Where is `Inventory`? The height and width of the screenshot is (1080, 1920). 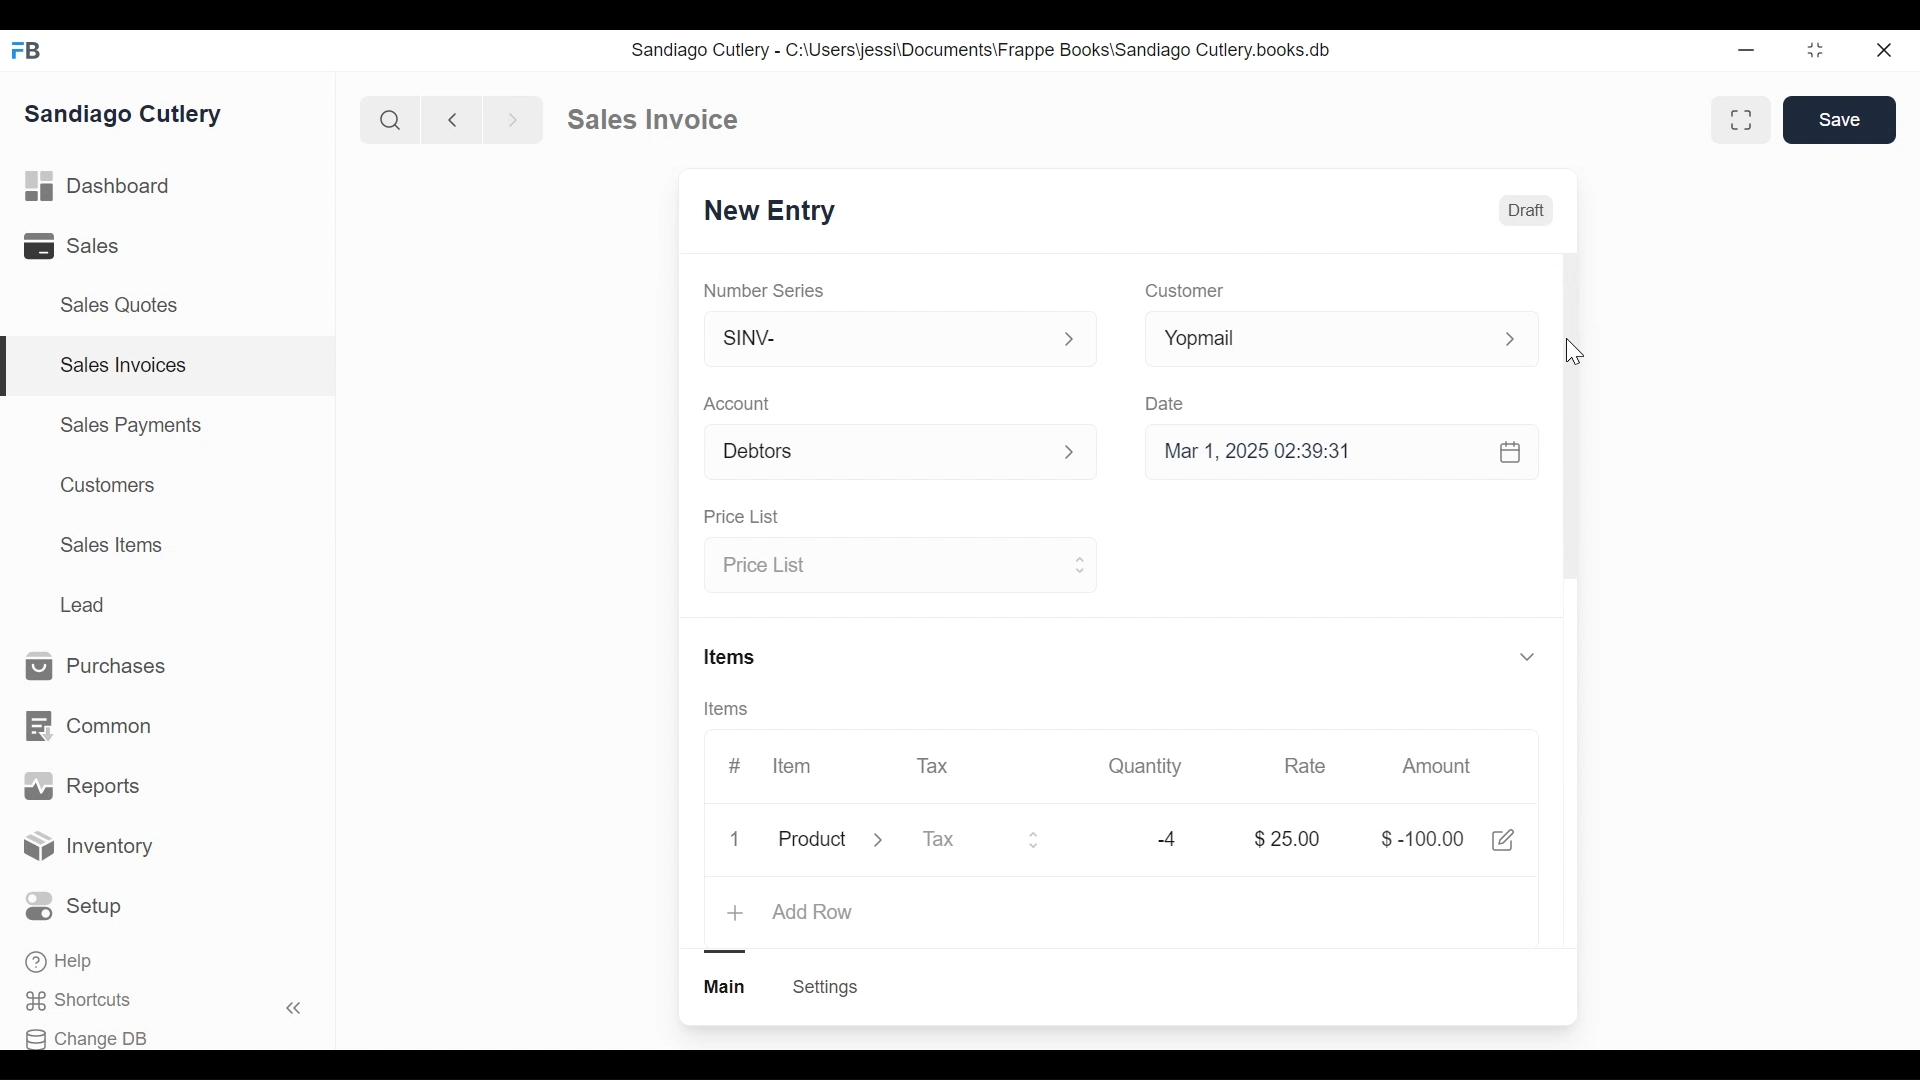 Inventory is located at coordinates (86, 843).